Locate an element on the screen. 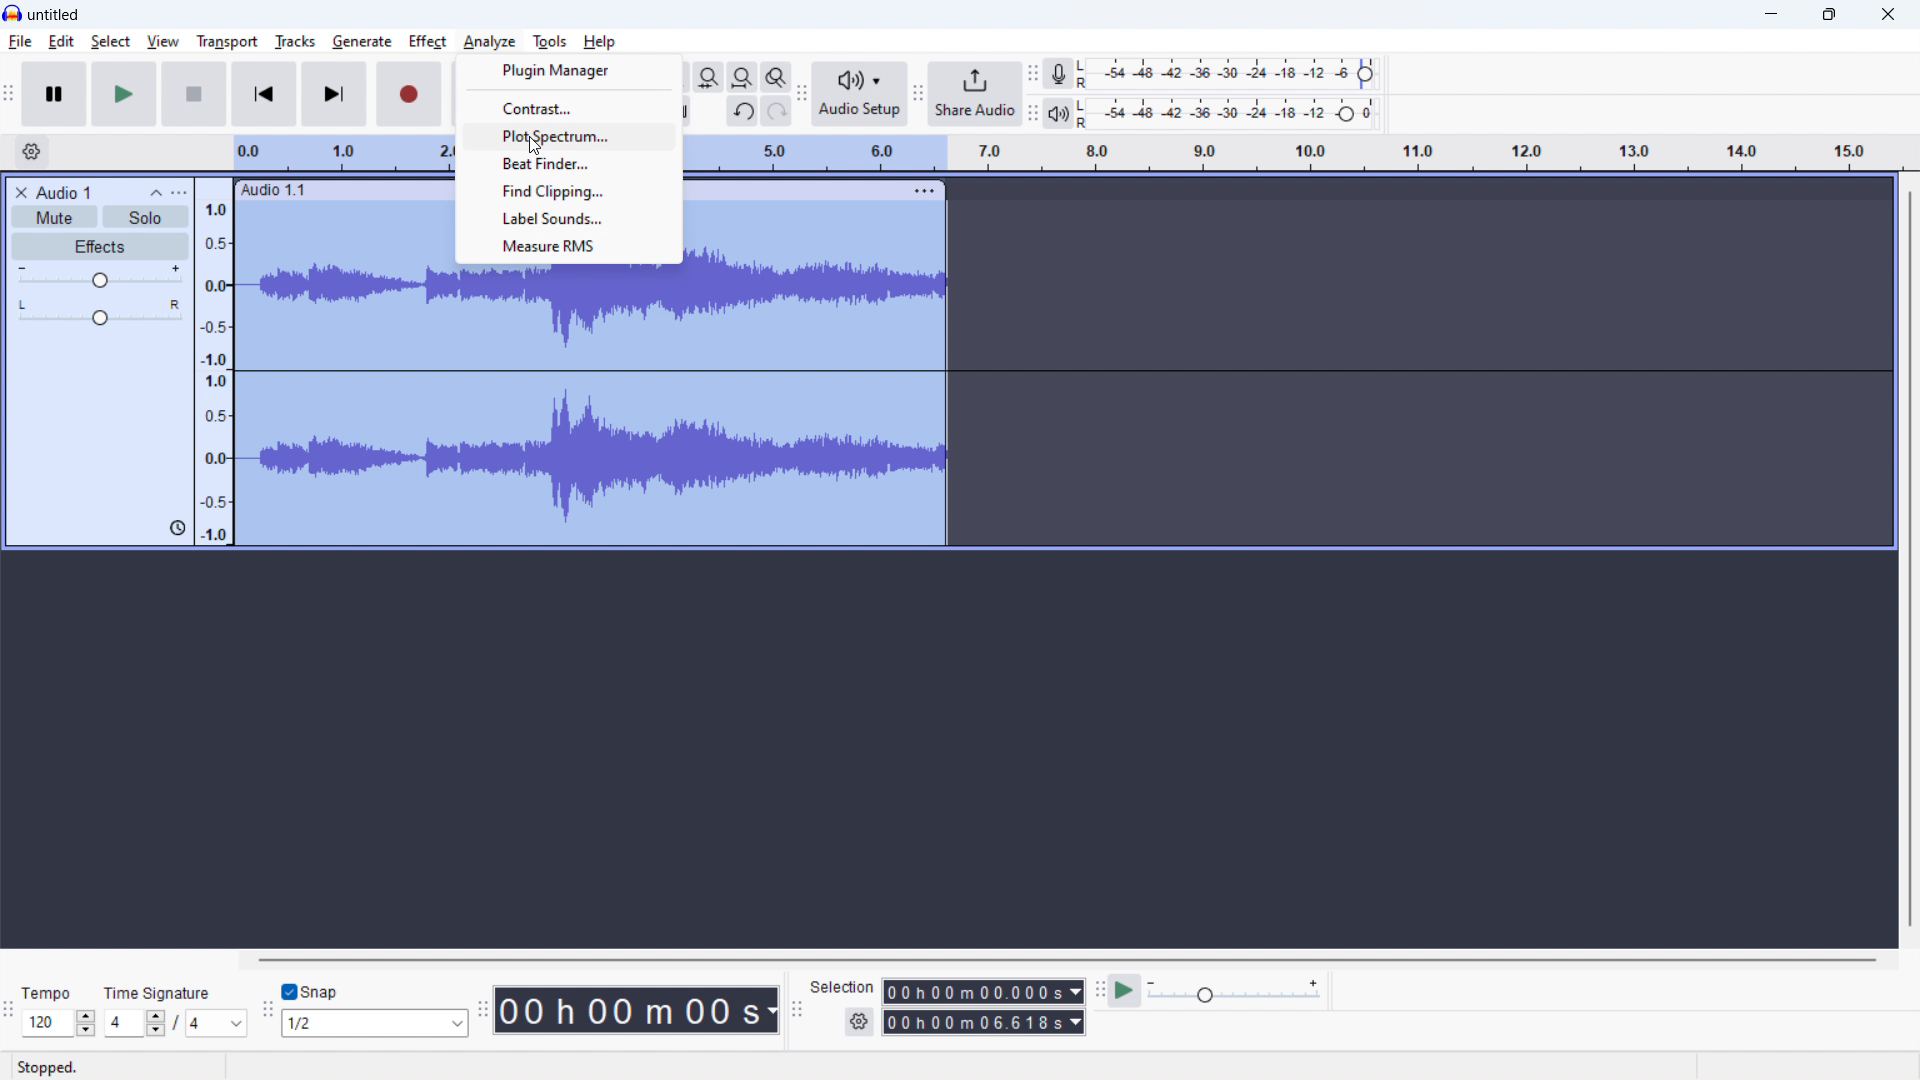 The image size is (1920, 1080). analyze is located at coordinates (489, 41).